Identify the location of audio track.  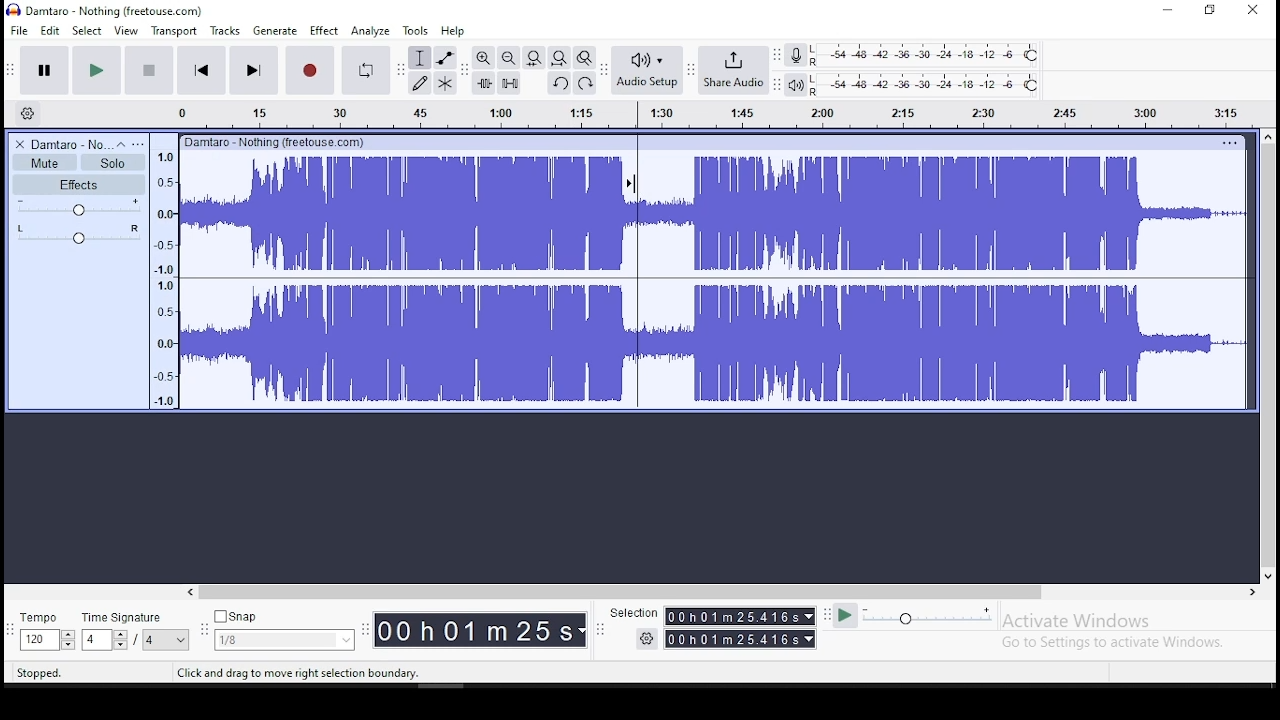
(714, 281).